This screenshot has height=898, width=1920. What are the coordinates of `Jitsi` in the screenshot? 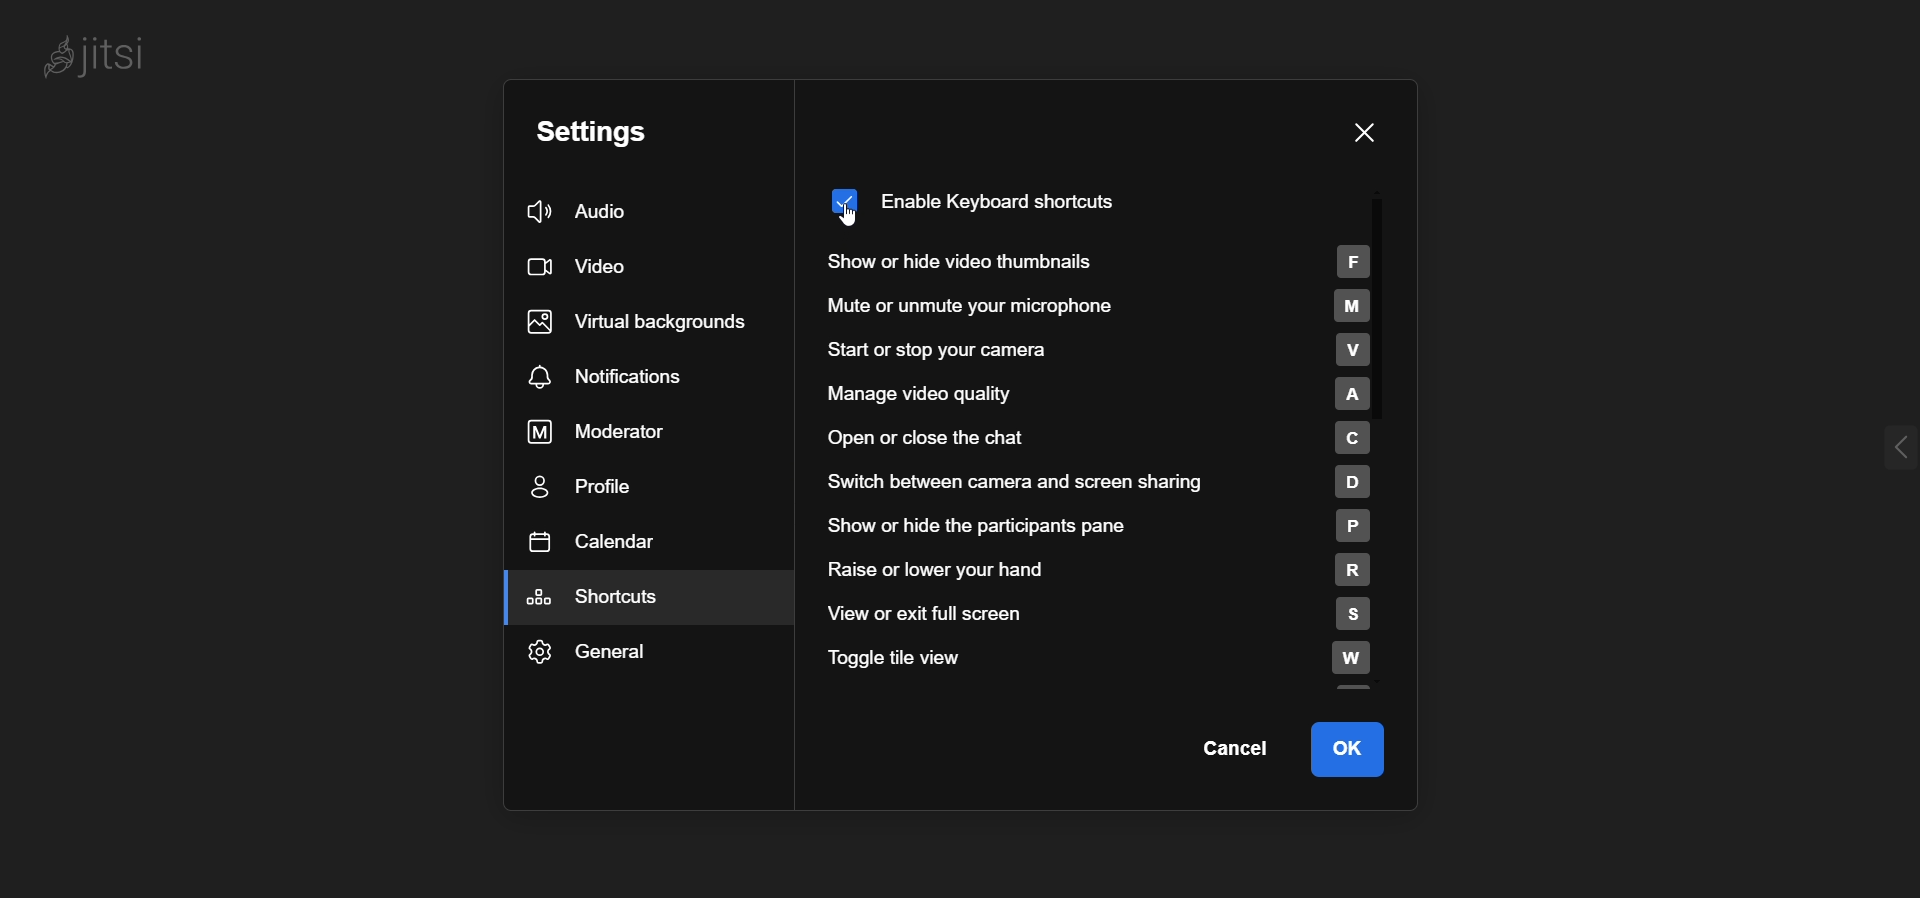 It's located at (101, 60).